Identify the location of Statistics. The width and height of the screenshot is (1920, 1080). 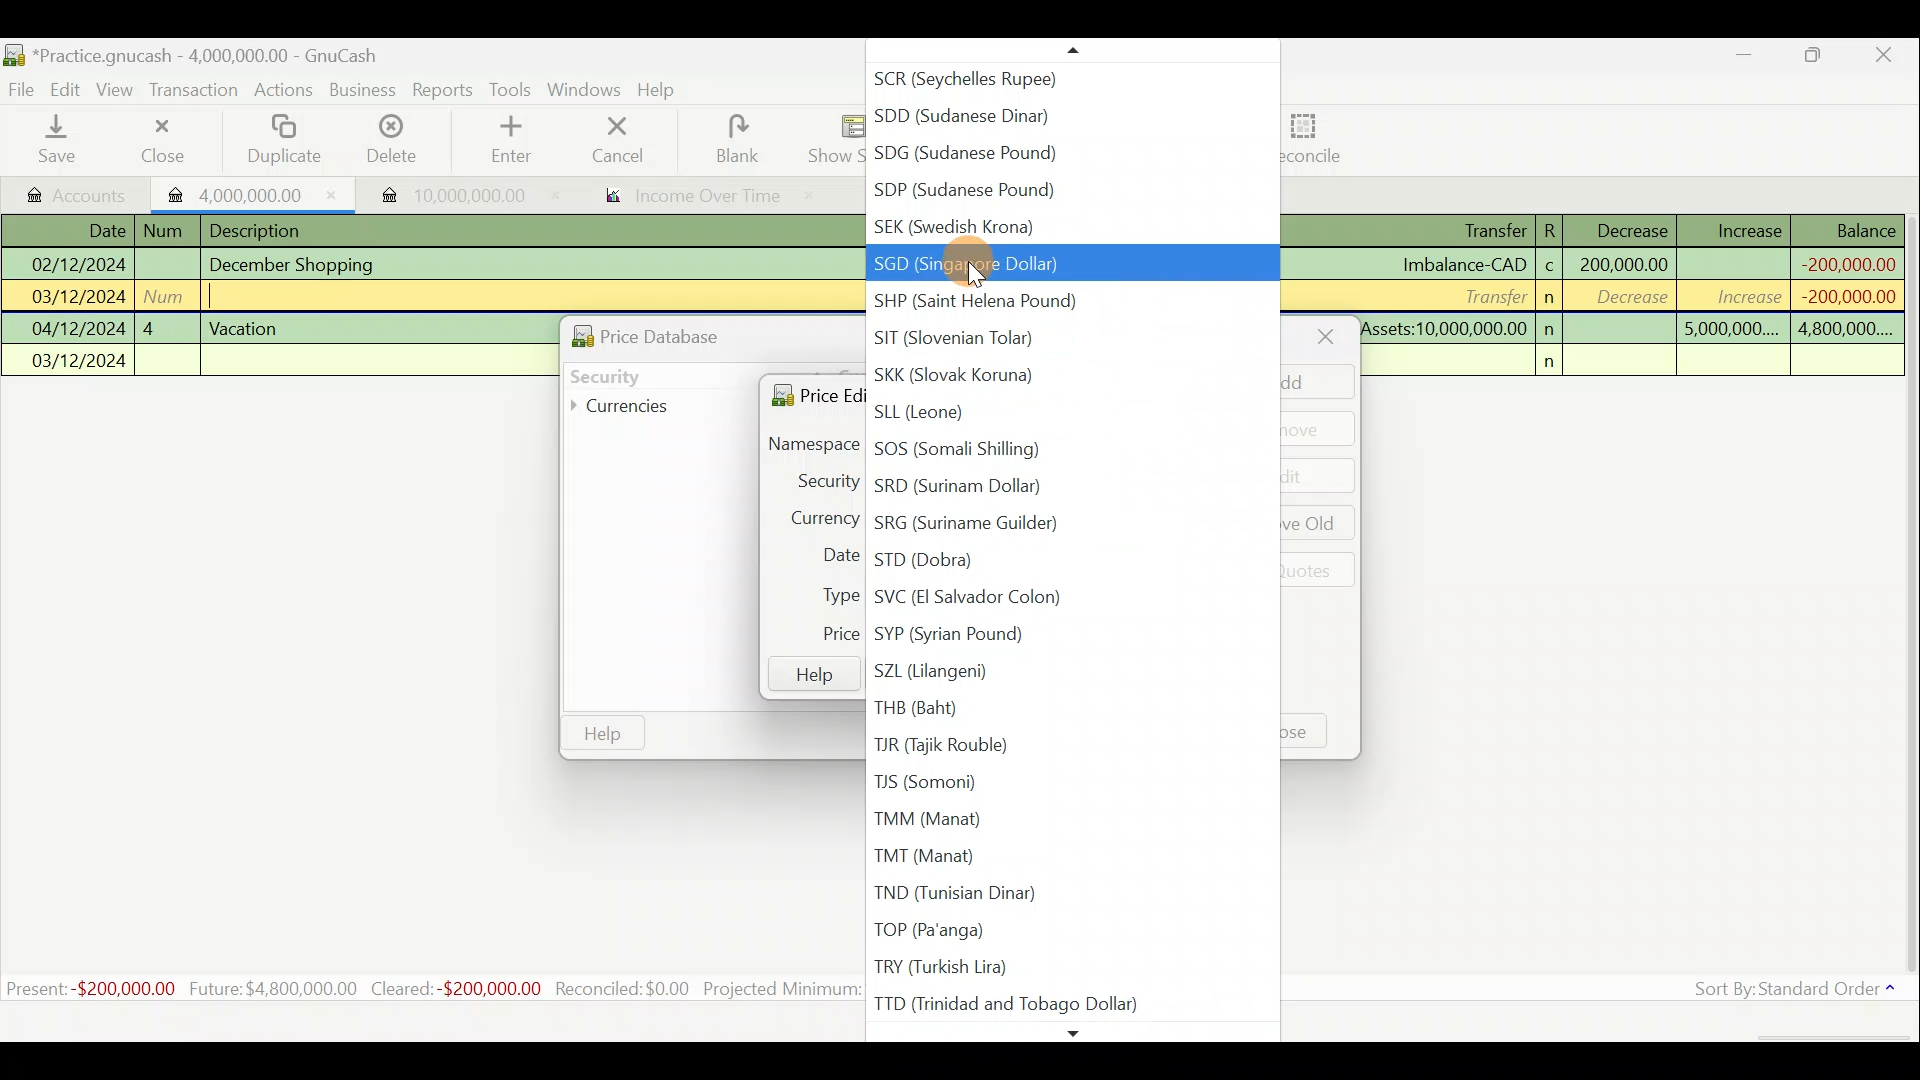
(426, 989).